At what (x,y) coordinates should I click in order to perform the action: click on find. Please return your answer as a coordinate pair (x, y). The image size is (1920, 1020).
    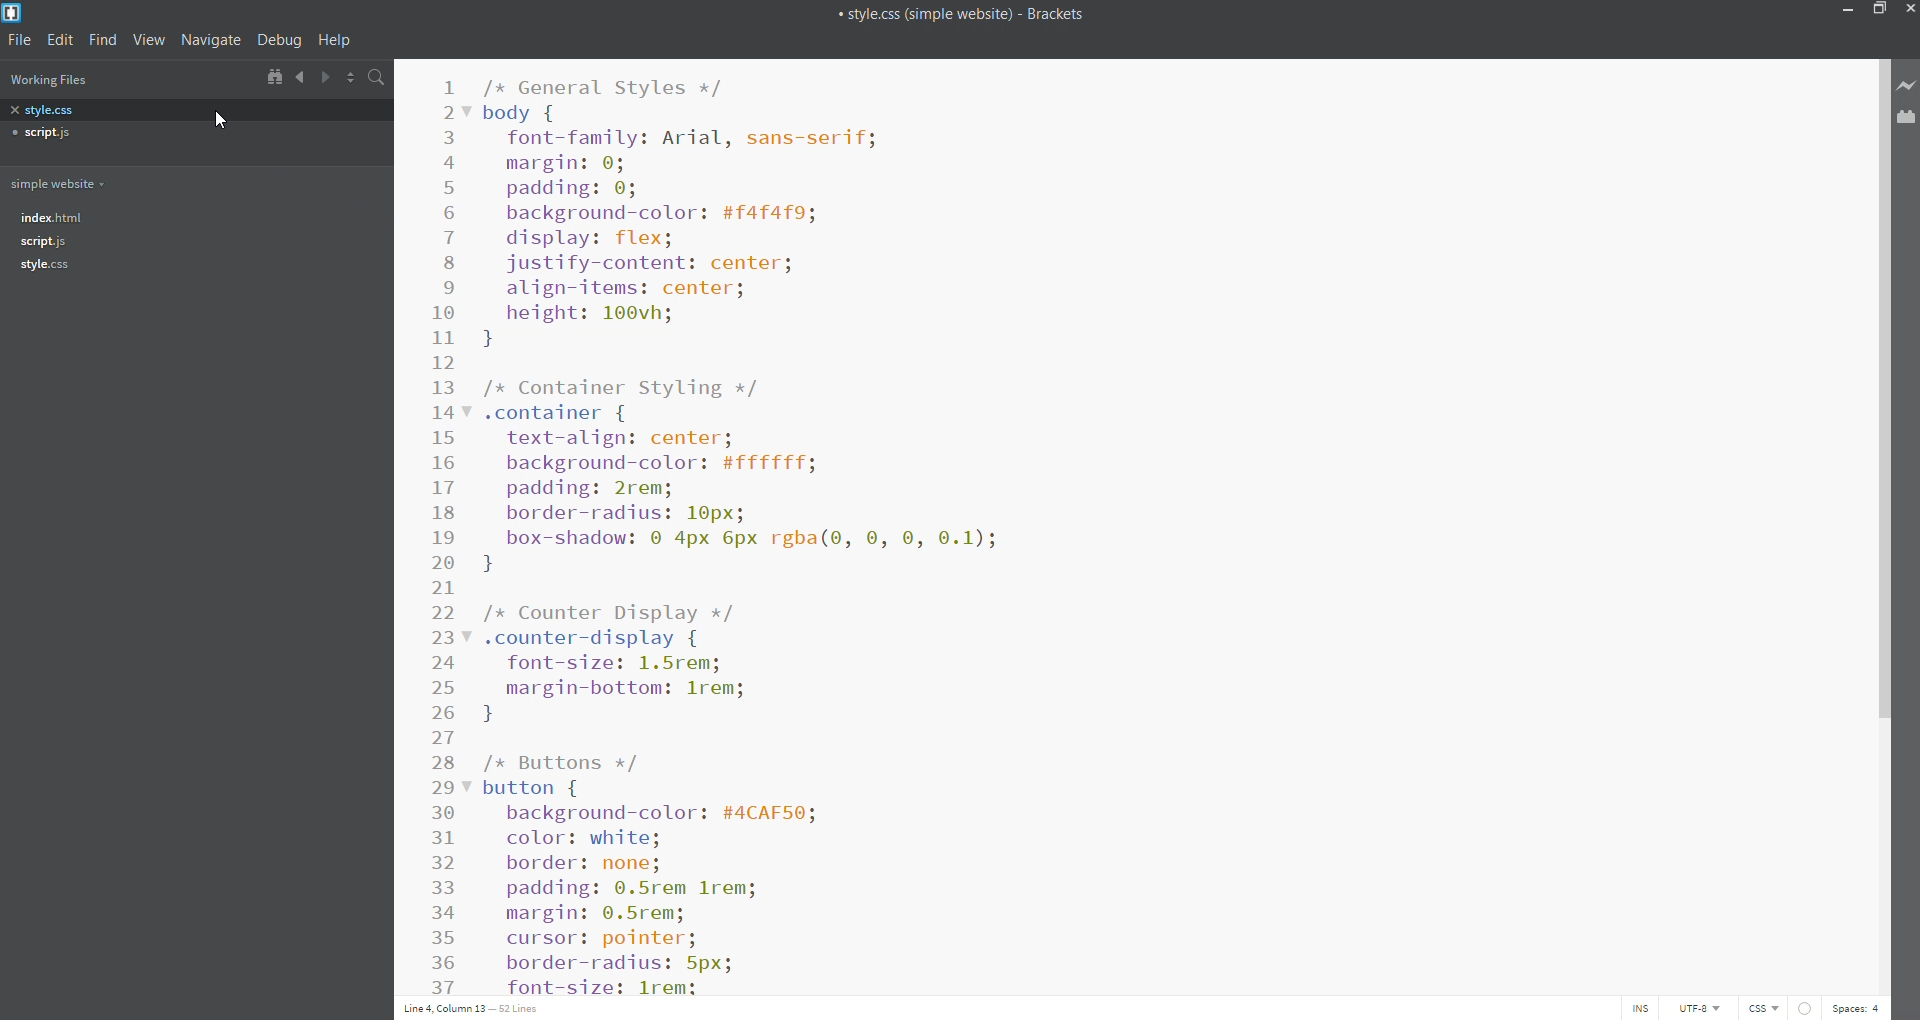
    Looking at the image, I should click on (104, 41).